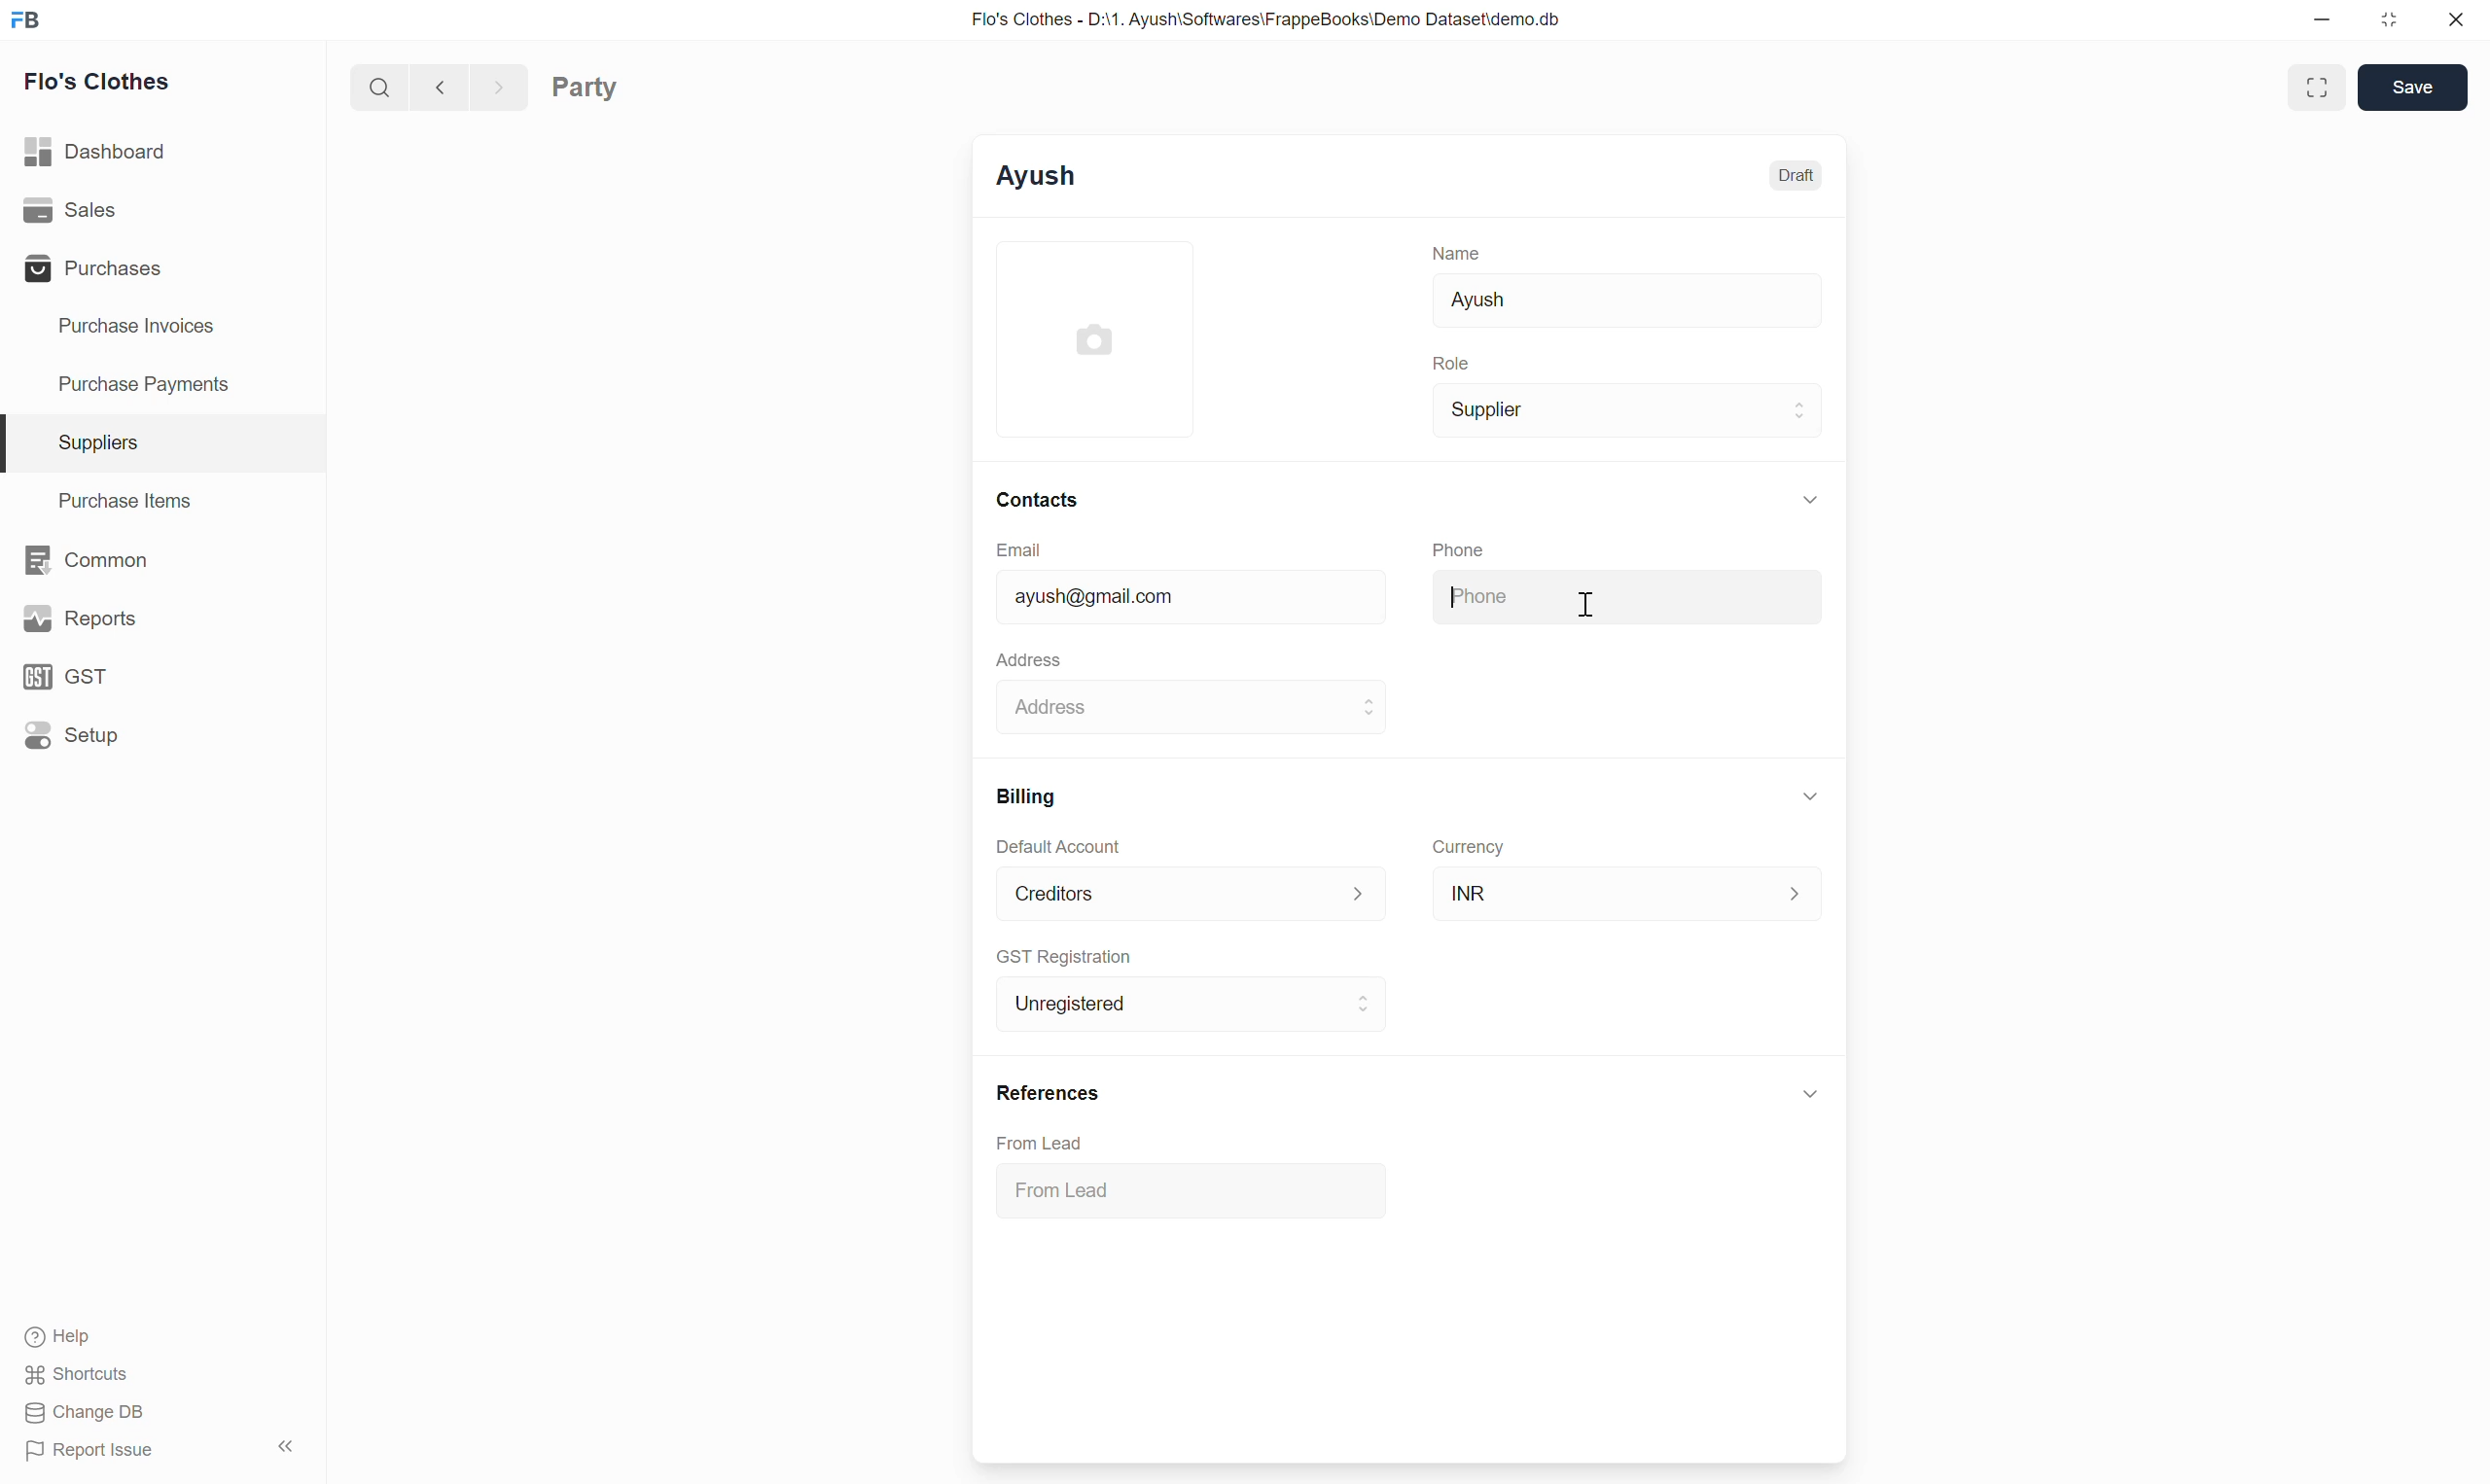 The height and width of the screenshot is (1484, 2490). Describe the element at coordinates (161, 327) in the screenshot. I see `Purchase Invoices` at that location.